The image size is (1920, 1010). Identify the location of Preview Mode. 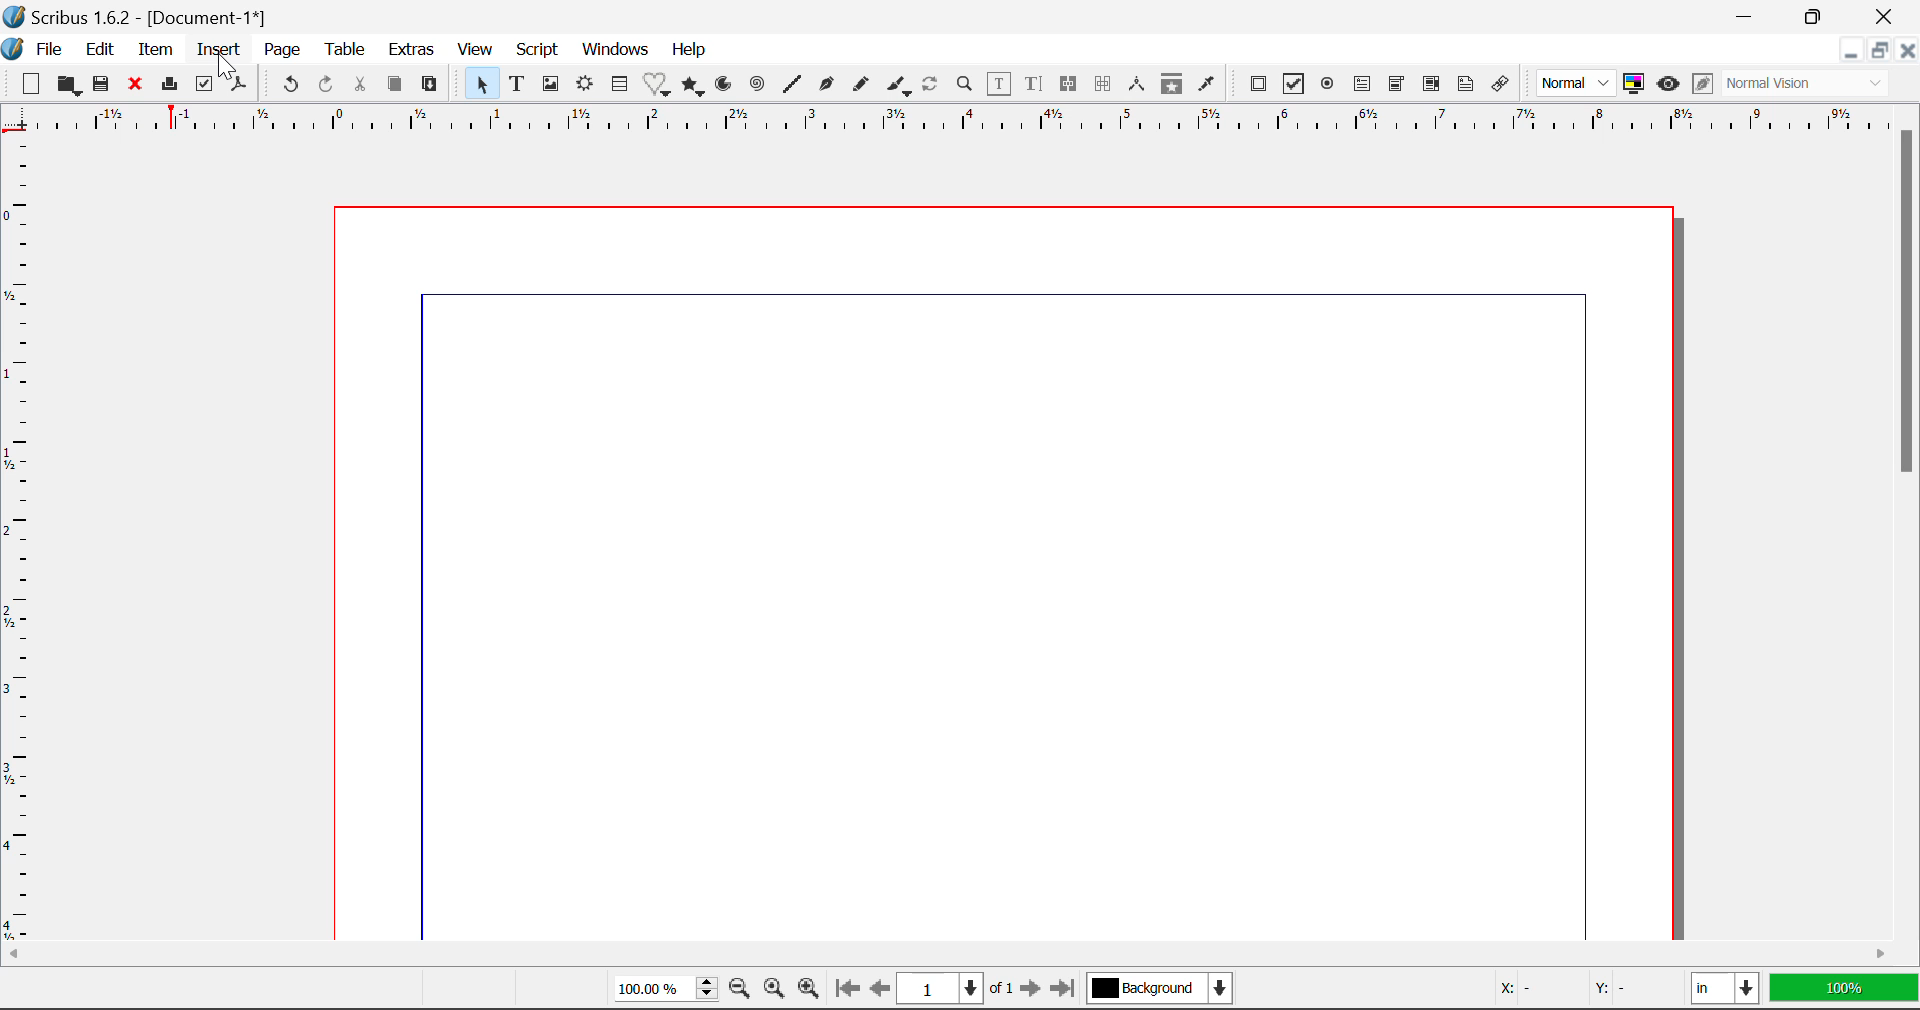
(1669, 86).